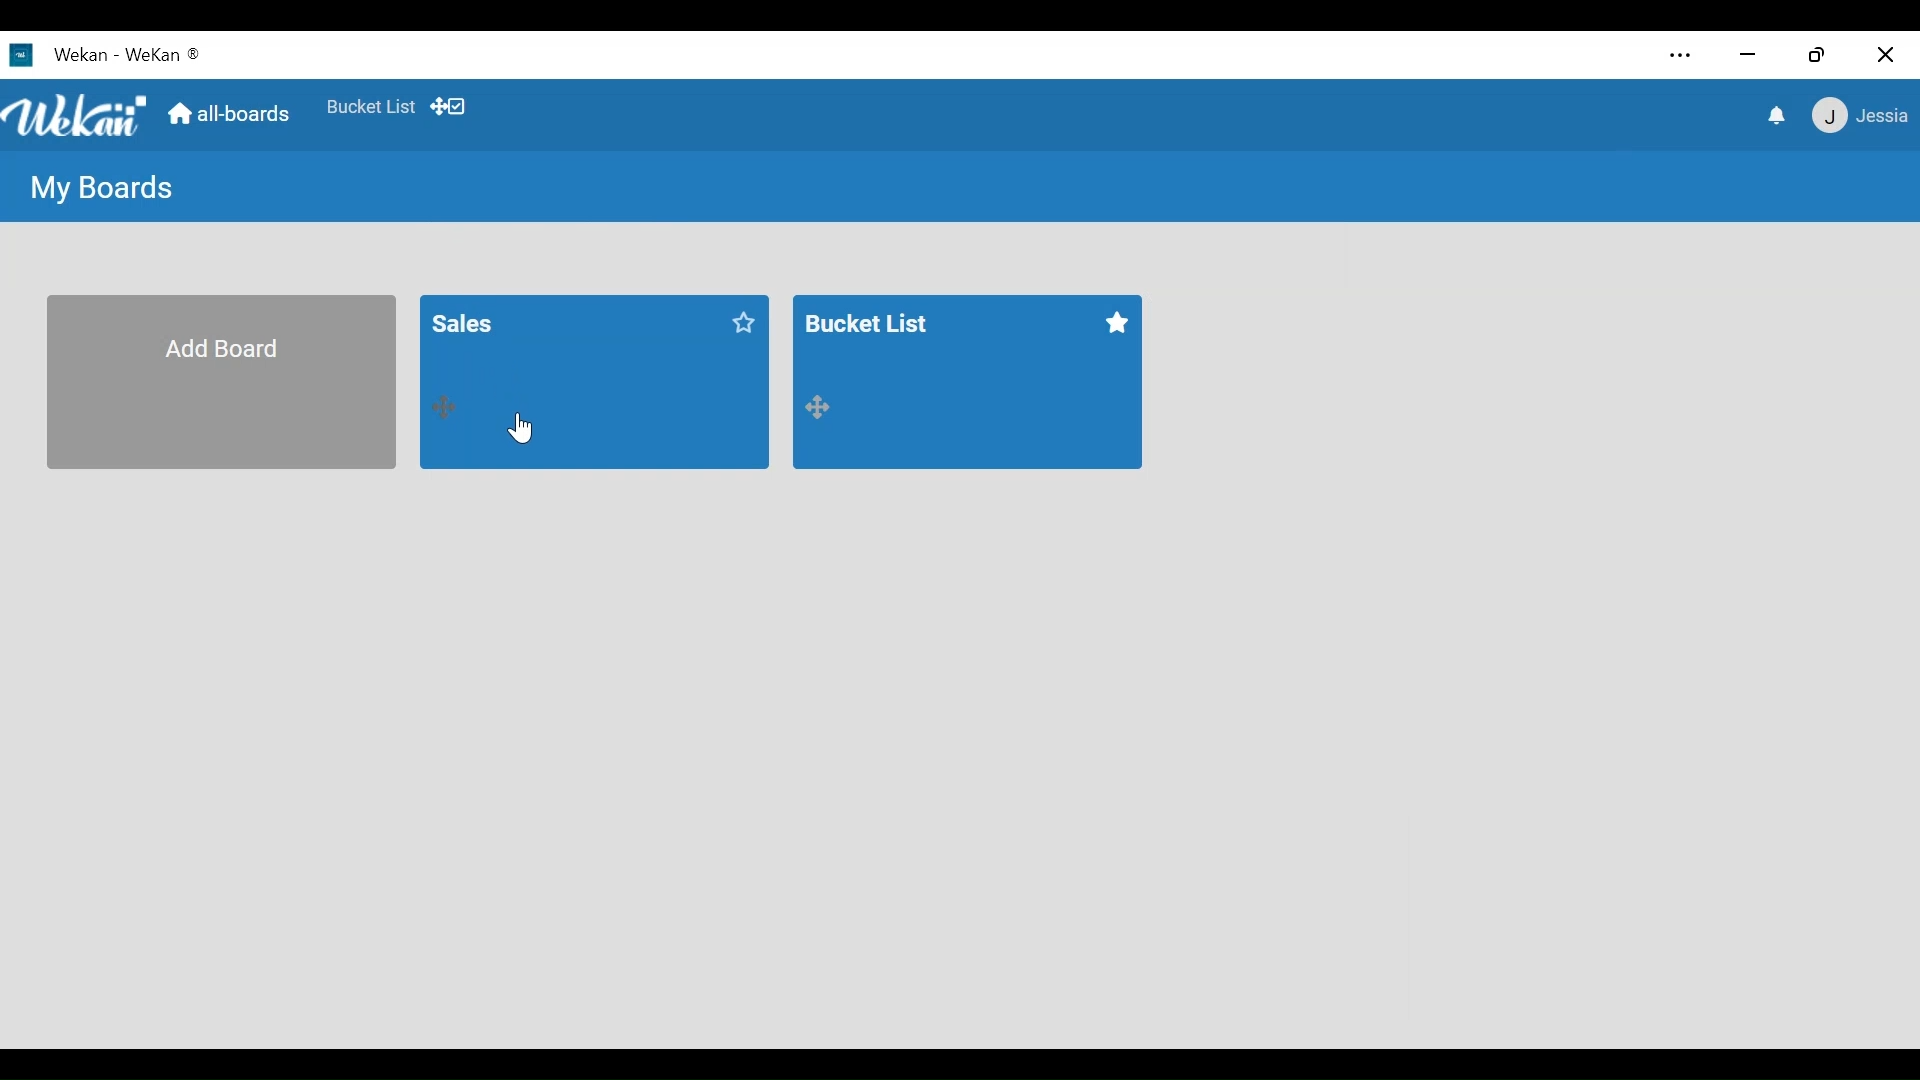 This screenshot has width=1920, height=1080. What do you see at coordinates (232, 111) in the screenshot?
I see `Go Home view (all boards)` at bounding box center [232, 111].